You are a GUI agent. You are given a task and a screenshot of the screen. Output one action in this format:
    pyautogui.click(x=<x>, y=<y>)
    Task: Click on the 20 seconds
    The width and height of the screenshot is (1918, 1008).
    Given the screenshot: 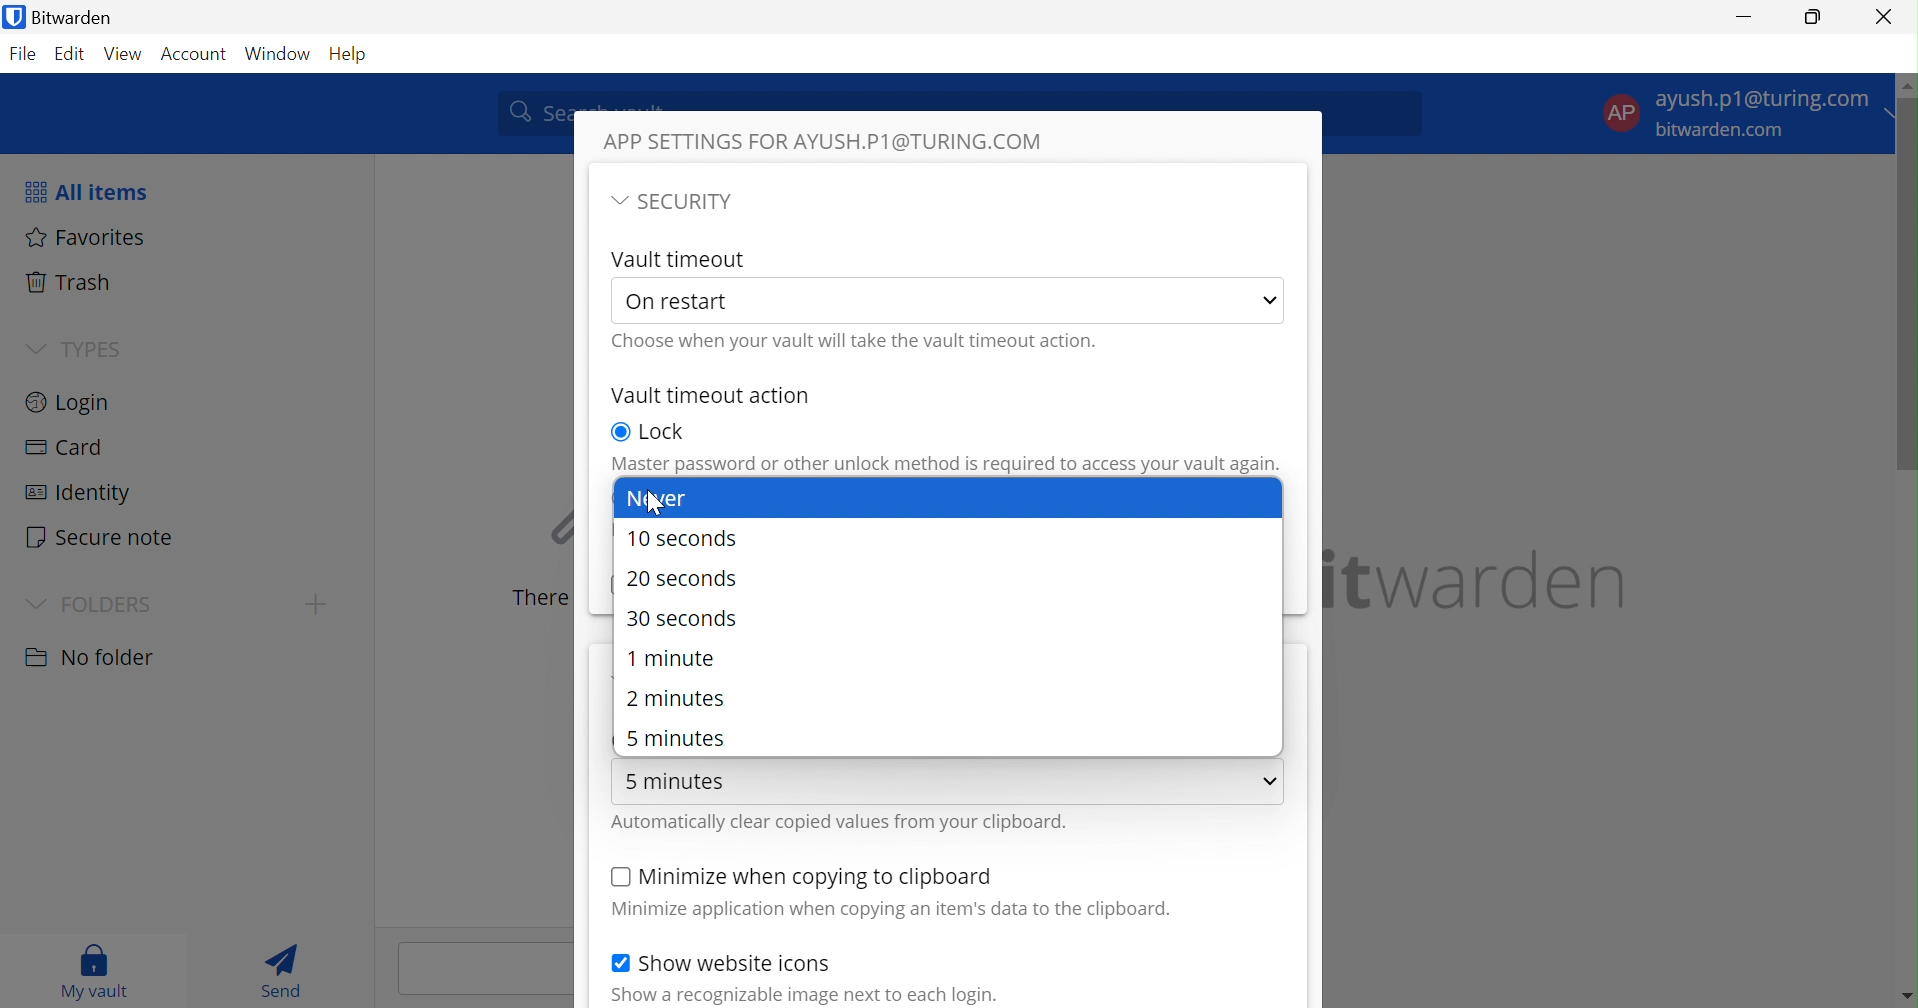 What is the action you would take?
    pyautogui.click(x=681, y=578)
    